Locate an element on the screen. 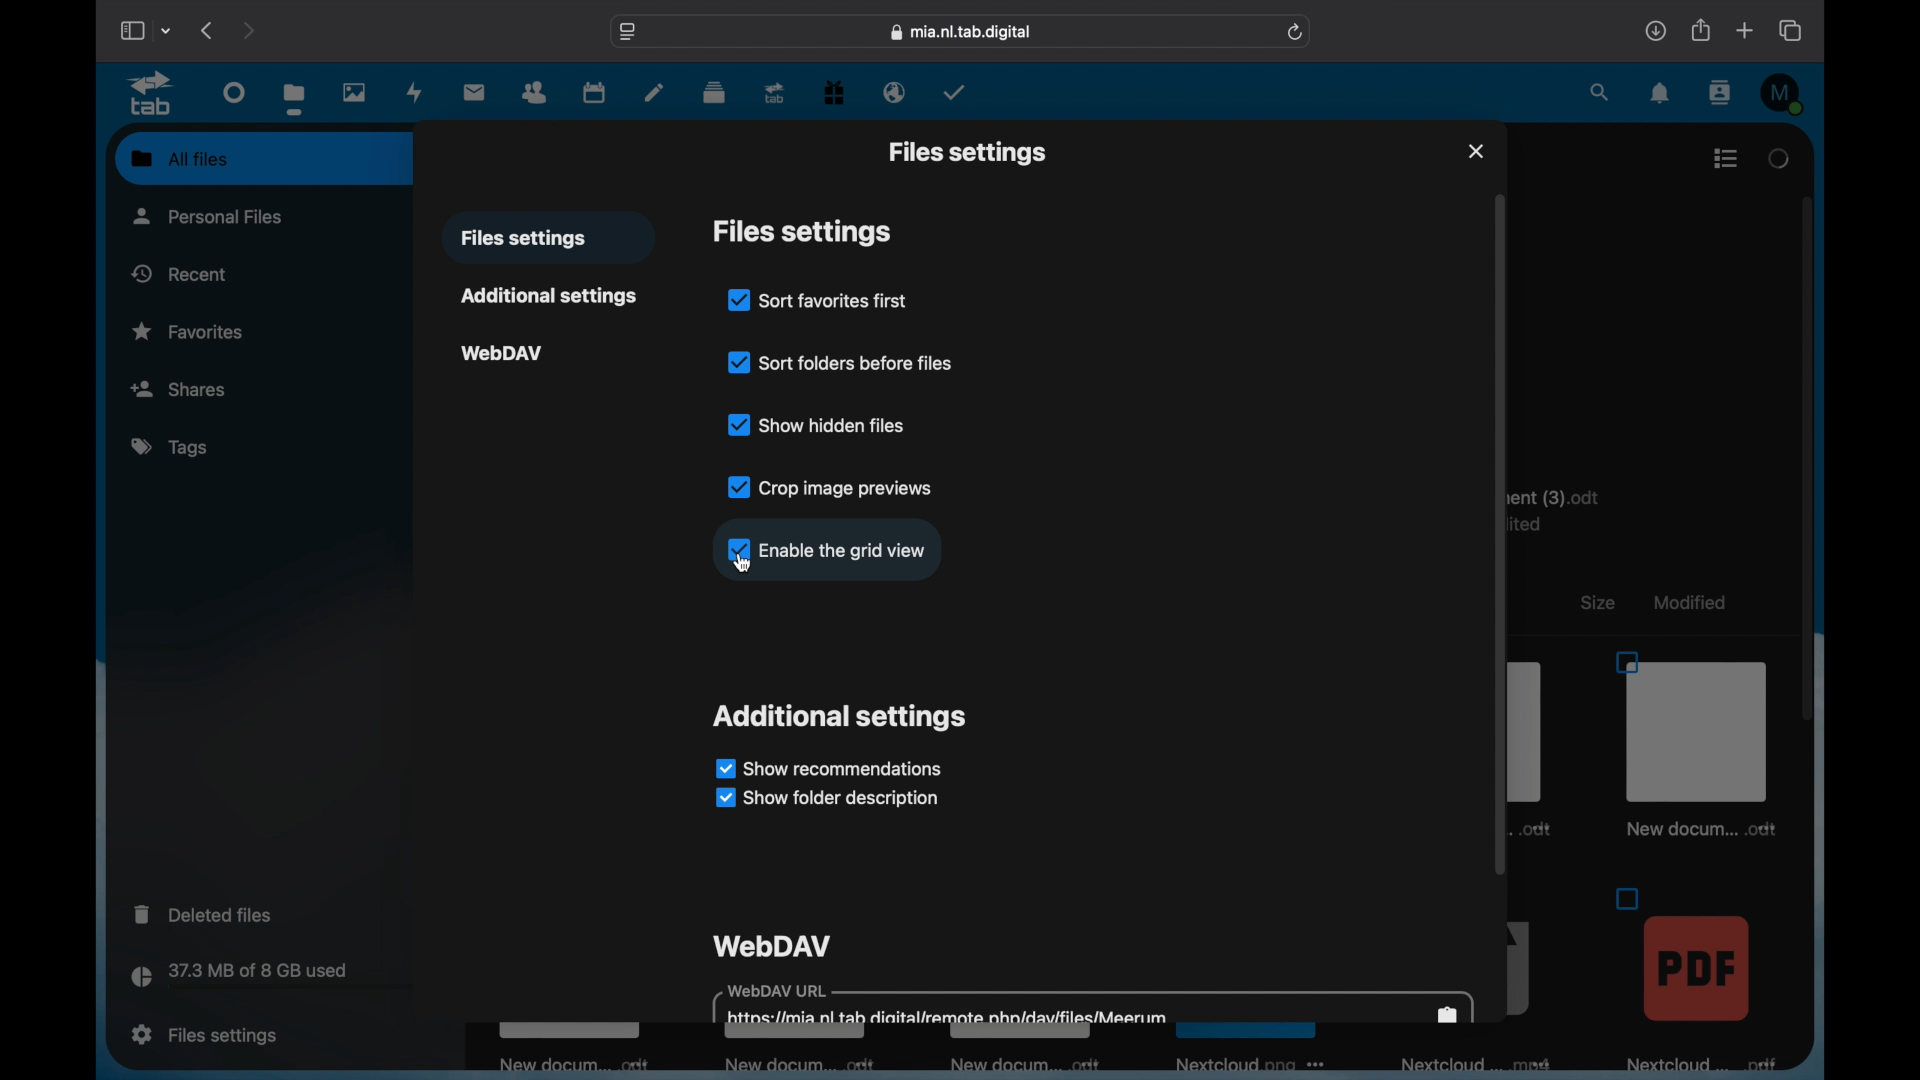  next is located at coordinates (248, 30).